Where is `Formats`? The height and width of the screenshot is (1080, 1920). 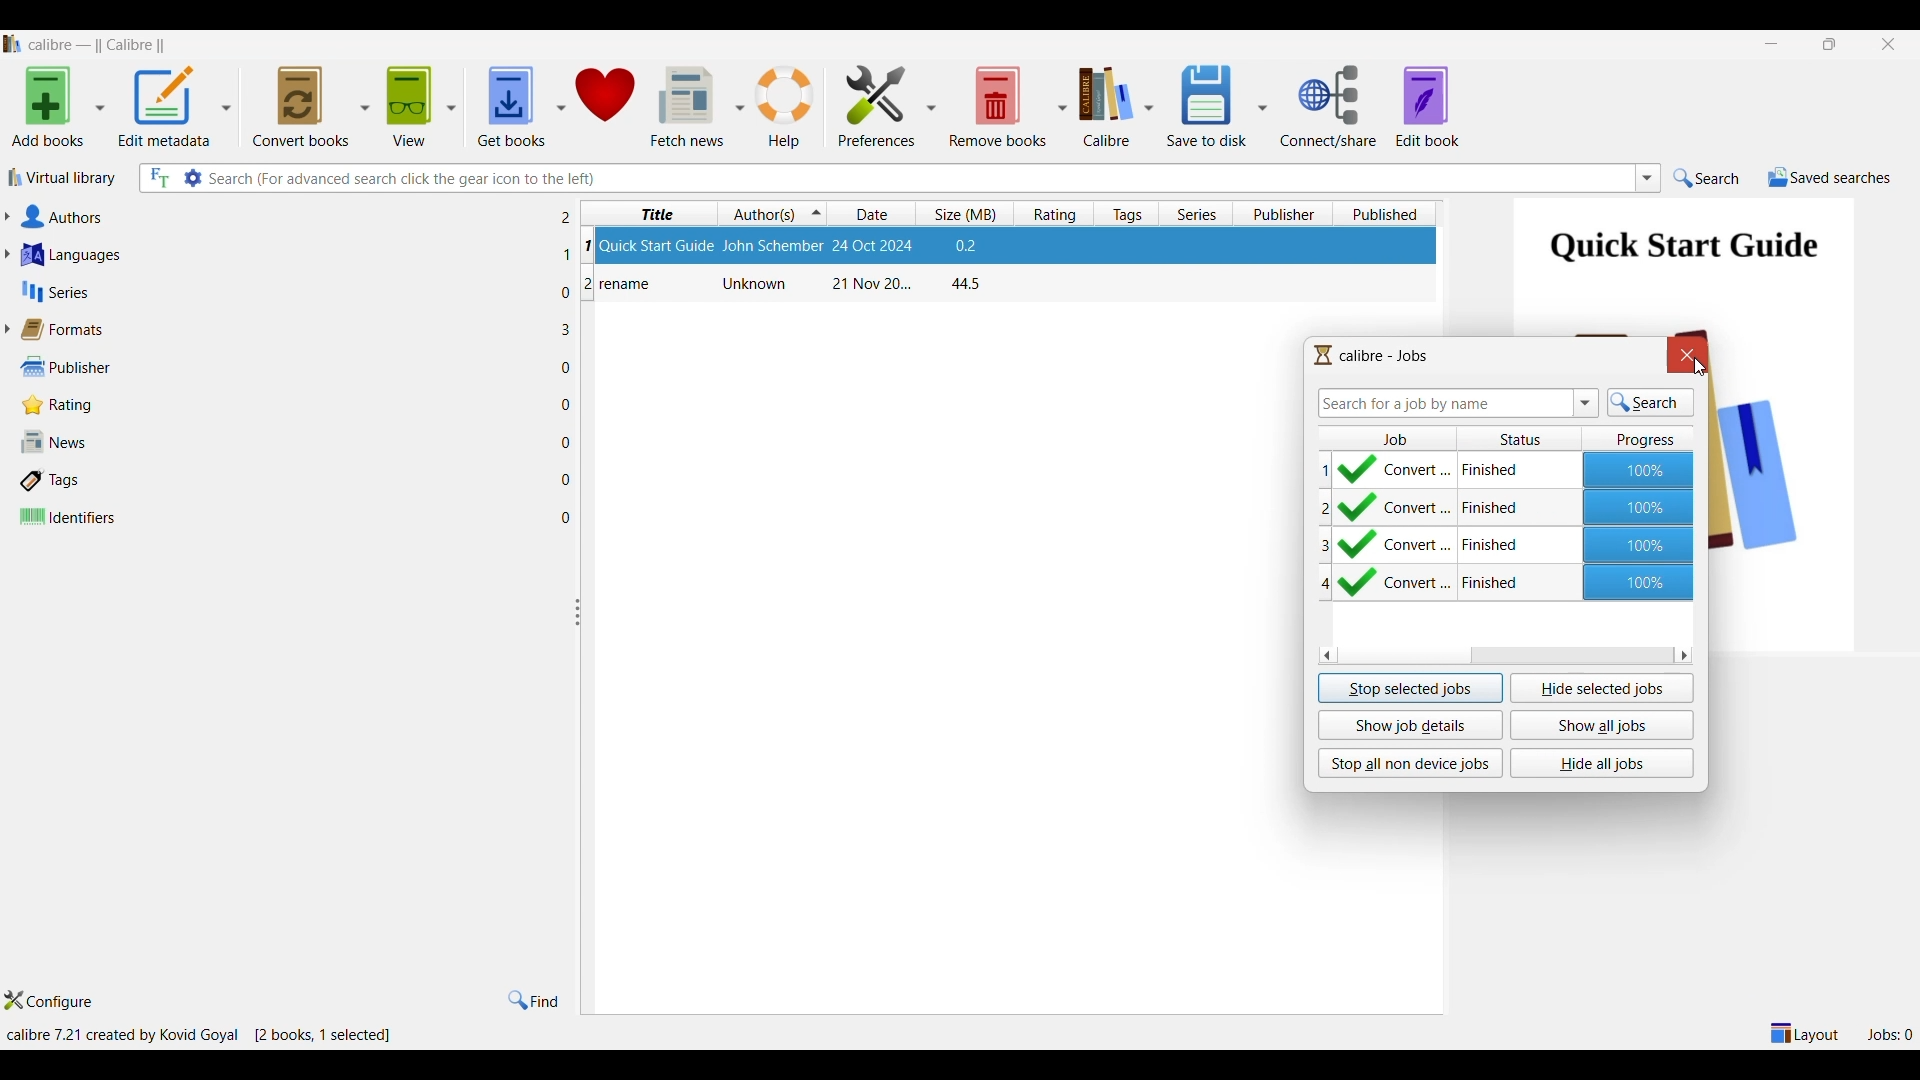 Formats is located at coordinates (282, 330).